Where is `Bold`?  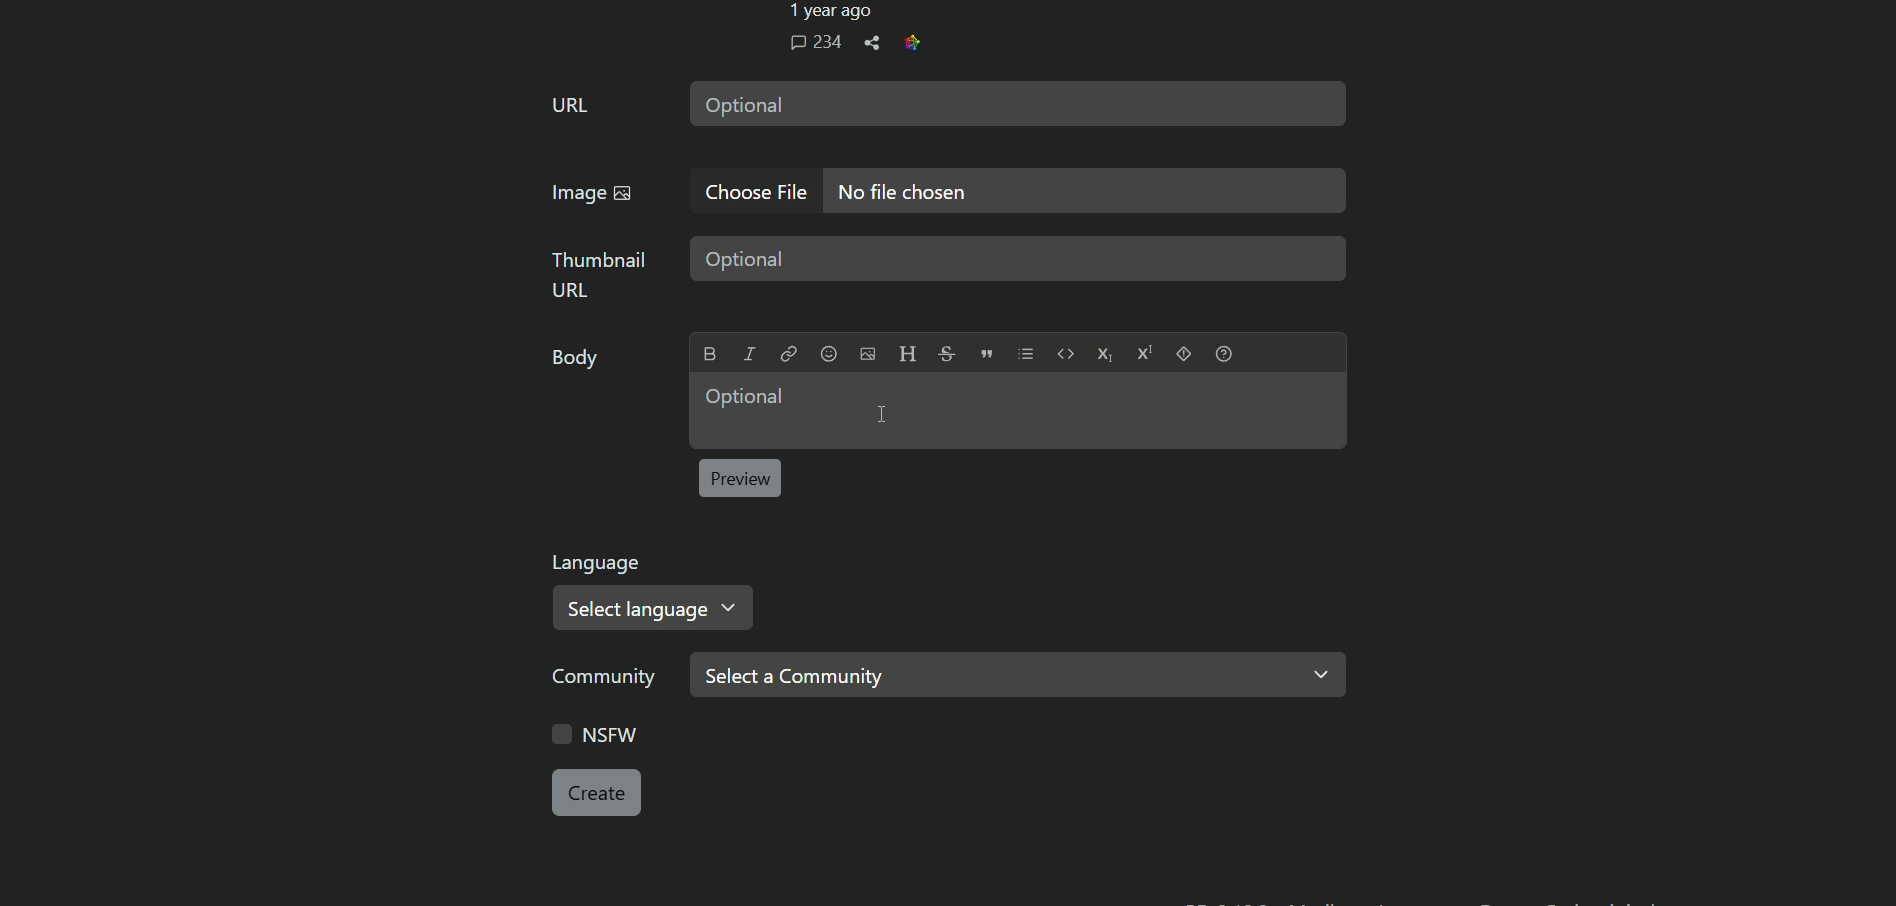 Bold is located at coordinates (711, 354).